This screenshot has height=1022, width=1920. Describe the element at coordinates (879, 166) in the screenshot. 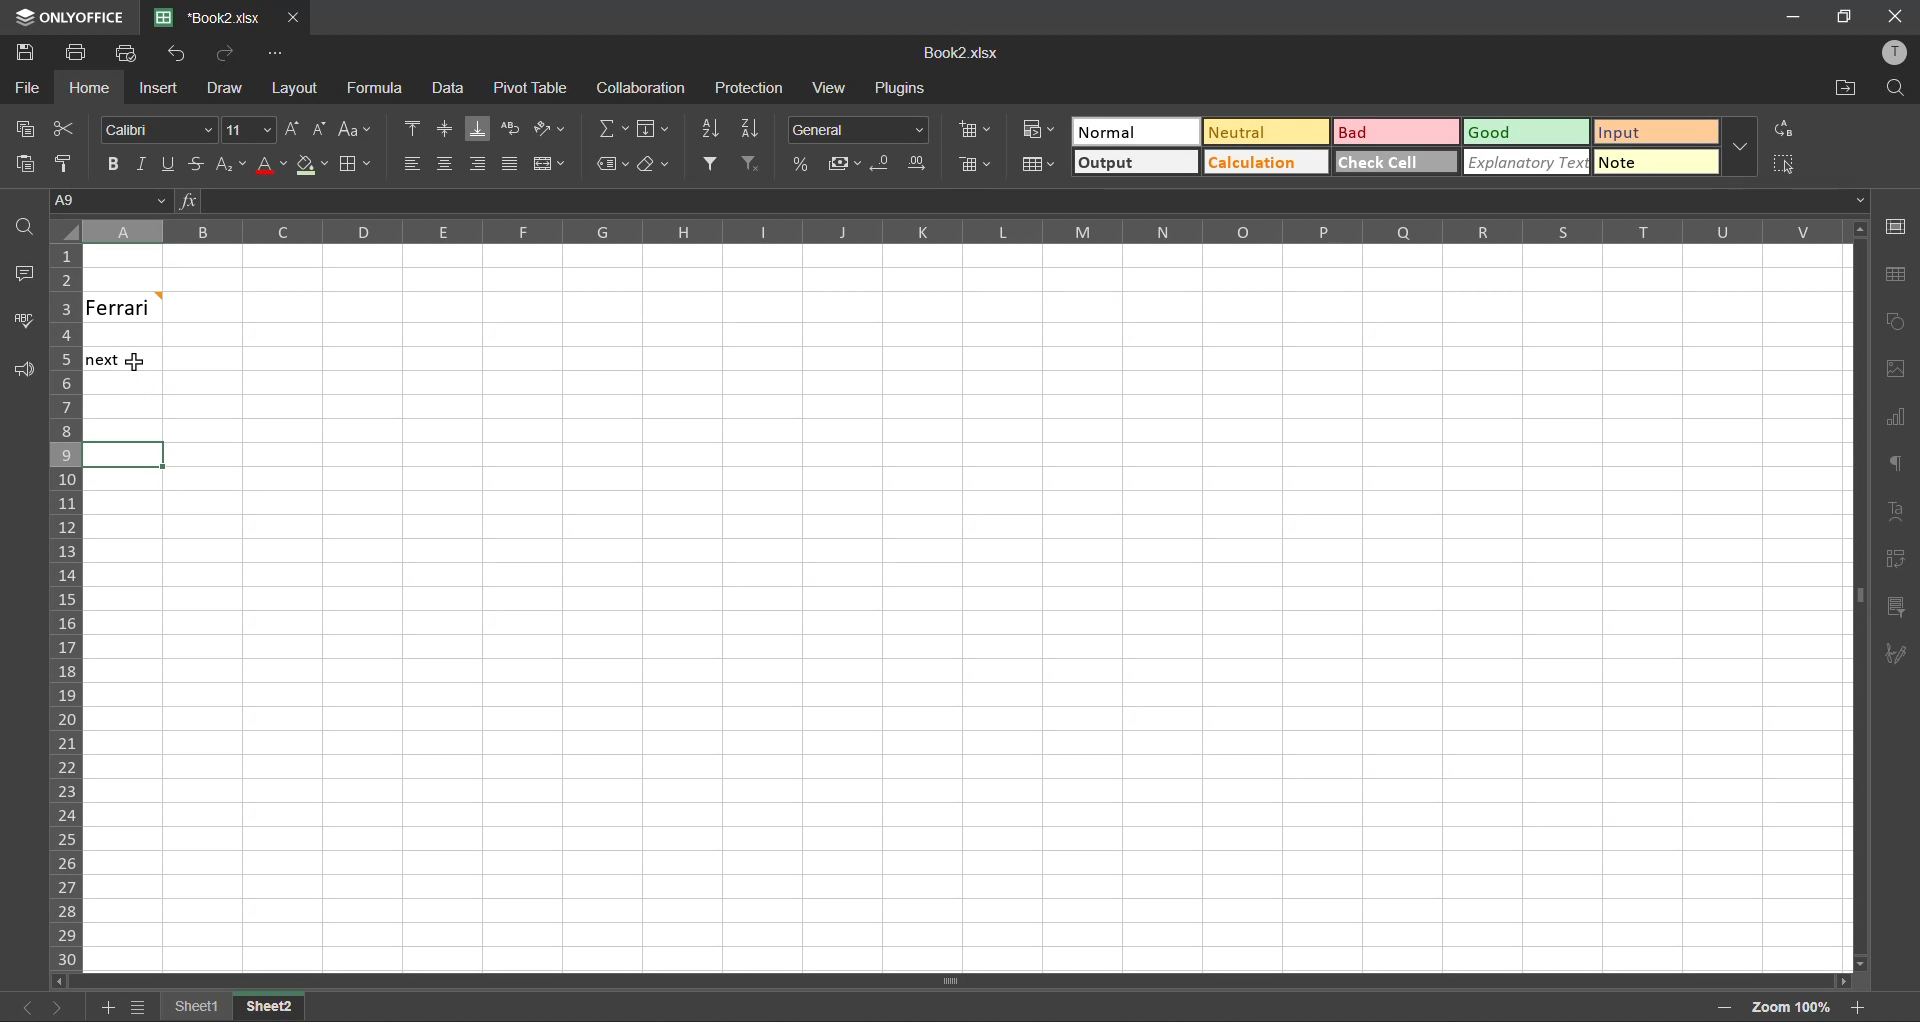

I see `decrease decimal` at that location.